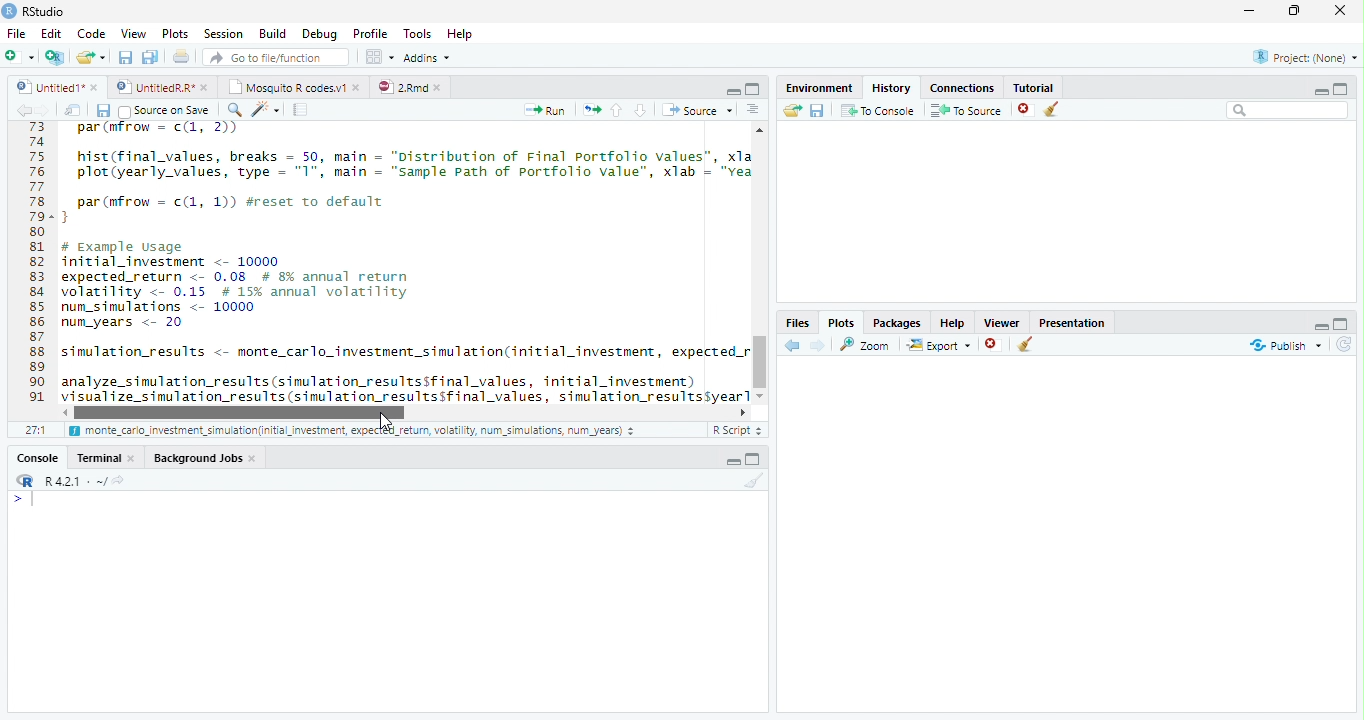 The image size is (1364, 720). What do you see at coordinates (743, 411) in the screenshot?
I see `Scroll Right` at bounding box center [743, 411].